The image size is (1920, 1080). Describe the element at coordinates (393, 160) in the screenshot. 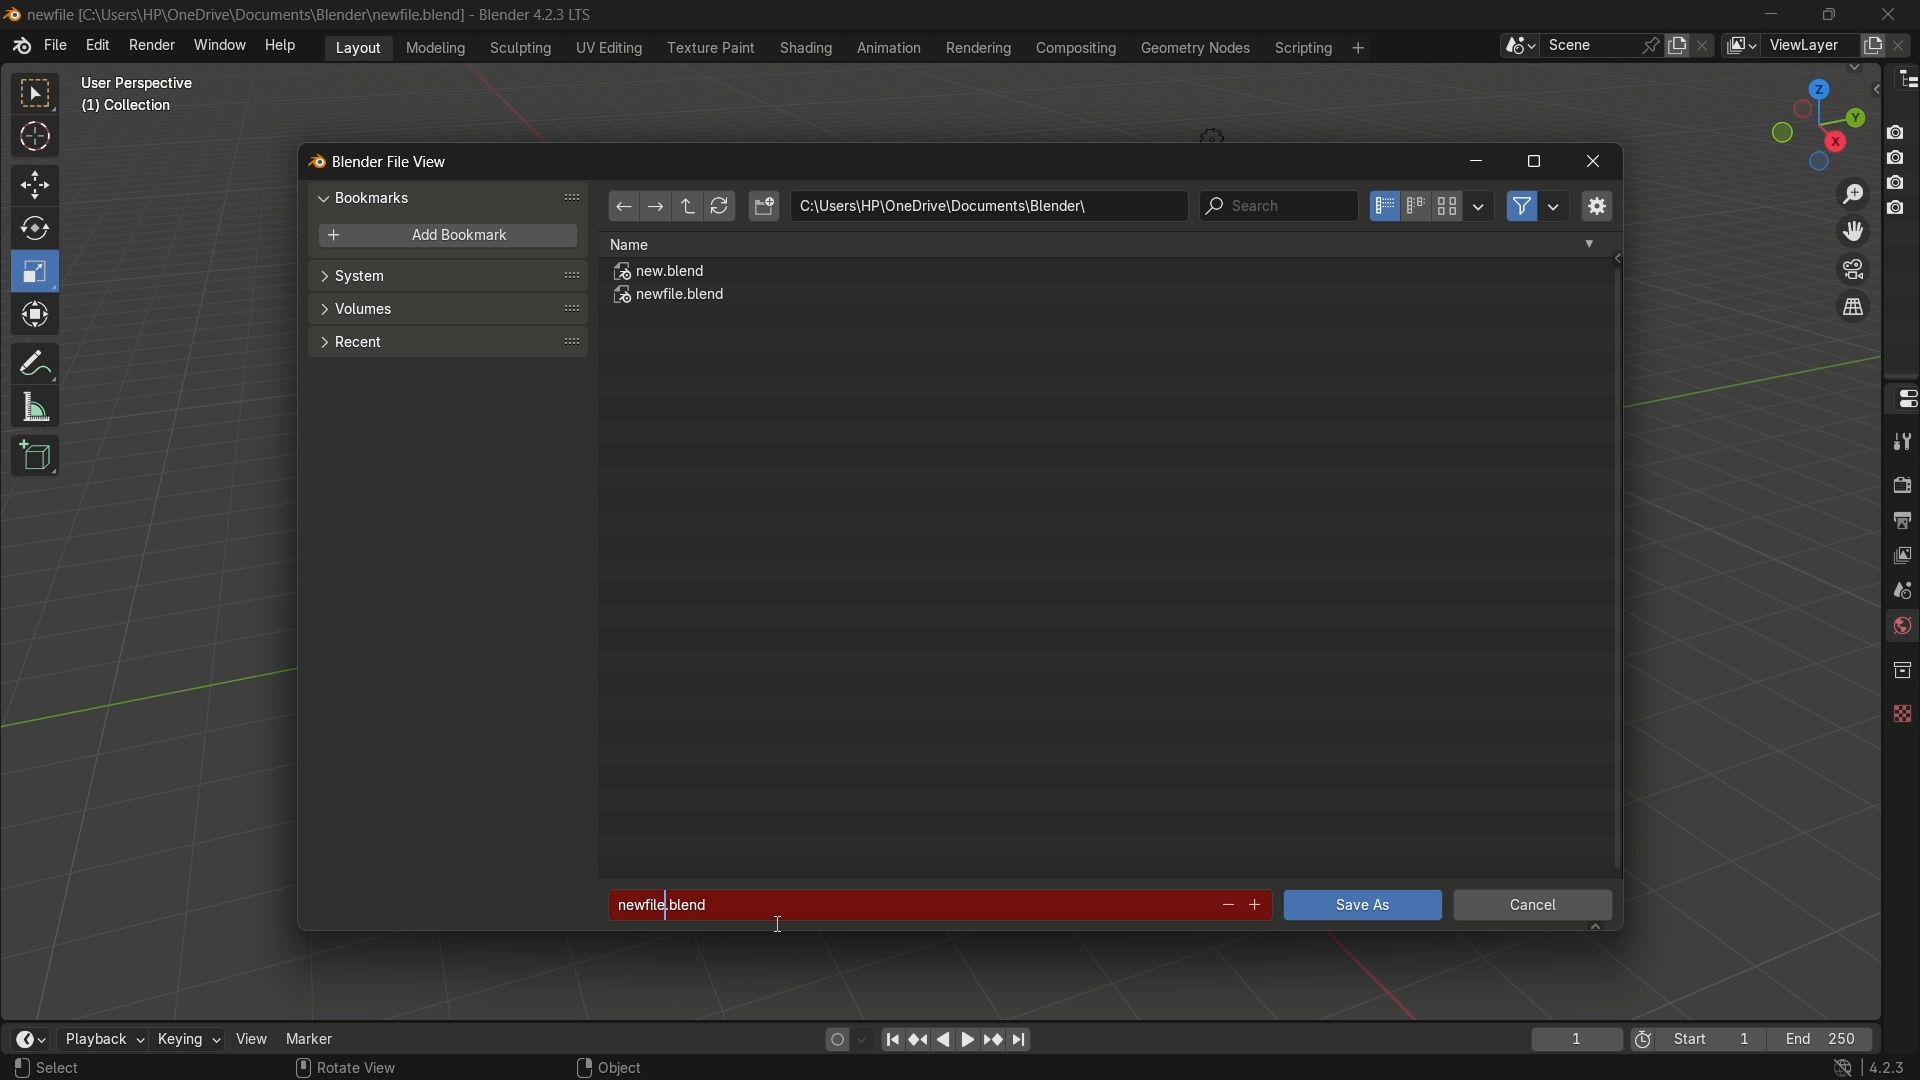

I see `blender file view` at that location.